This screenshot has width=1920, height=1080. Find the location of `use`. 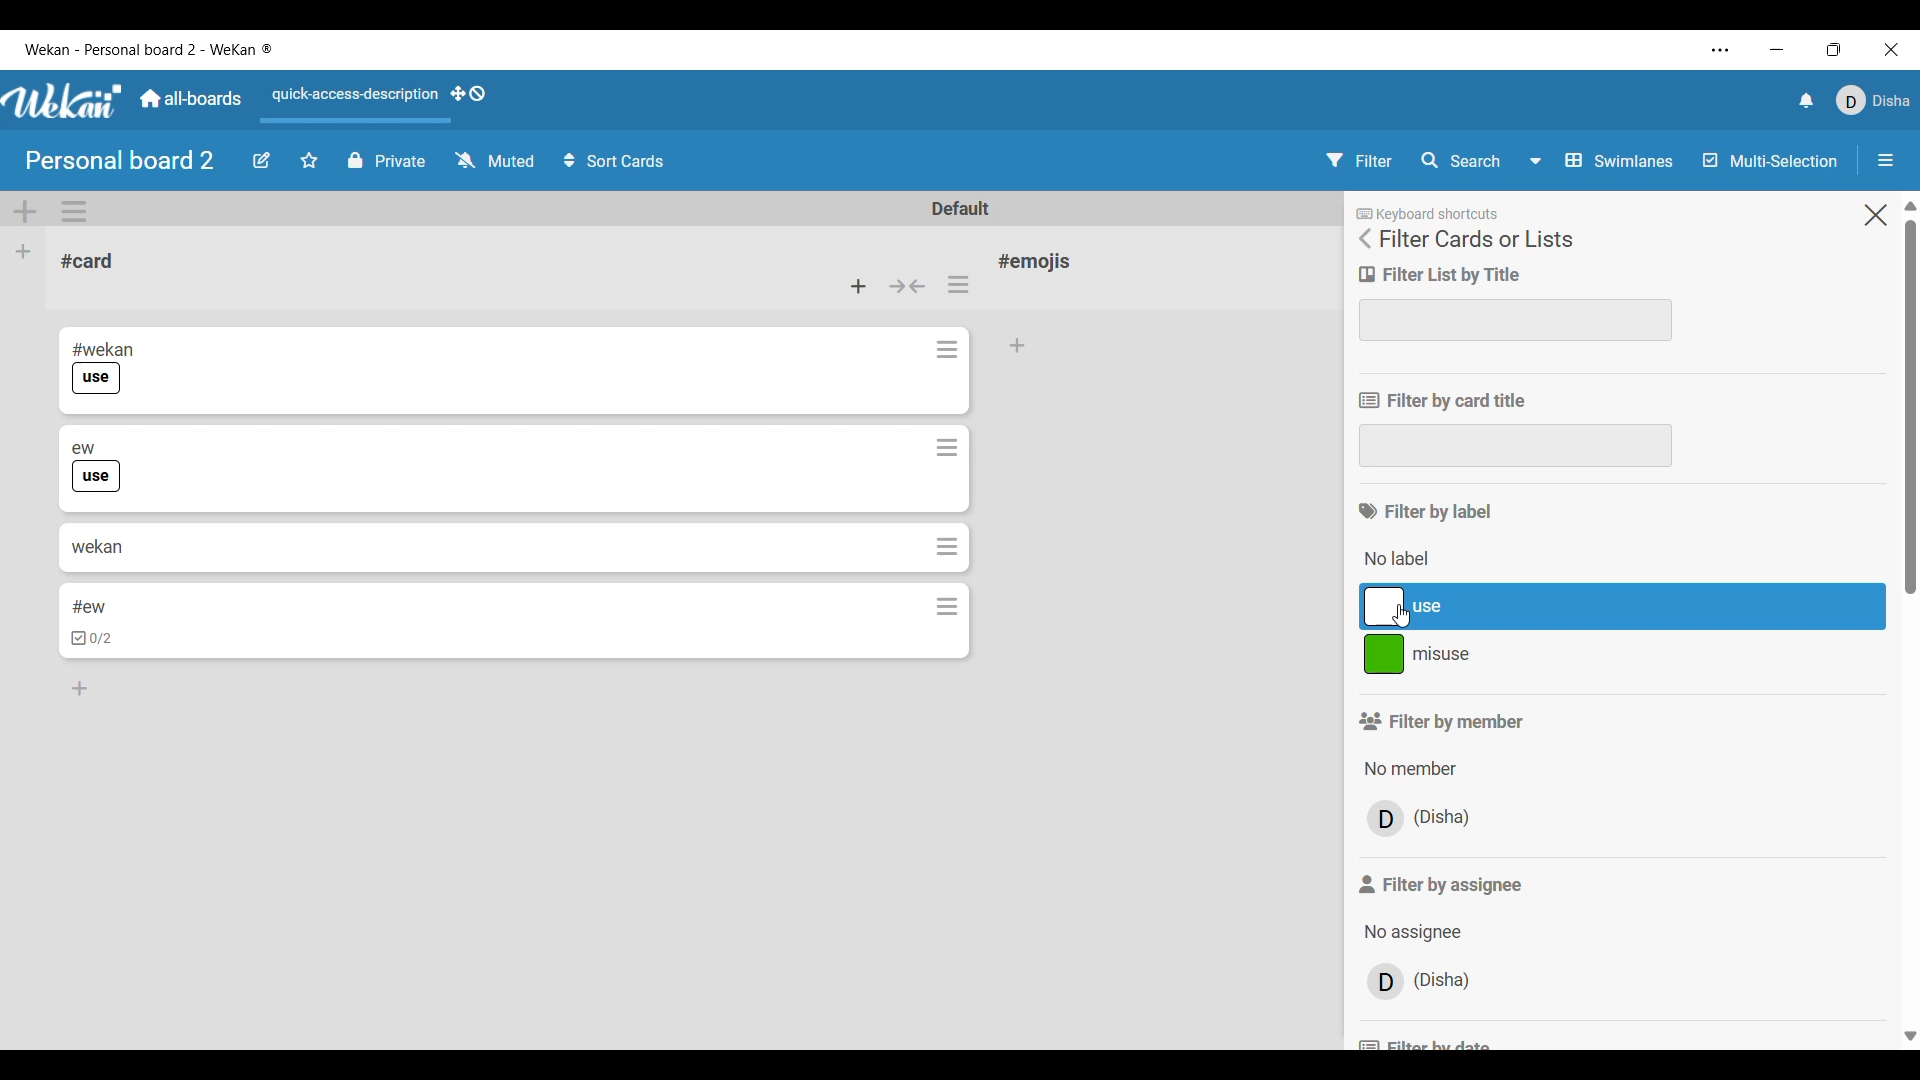

use is located at coordinates (1535, 606).